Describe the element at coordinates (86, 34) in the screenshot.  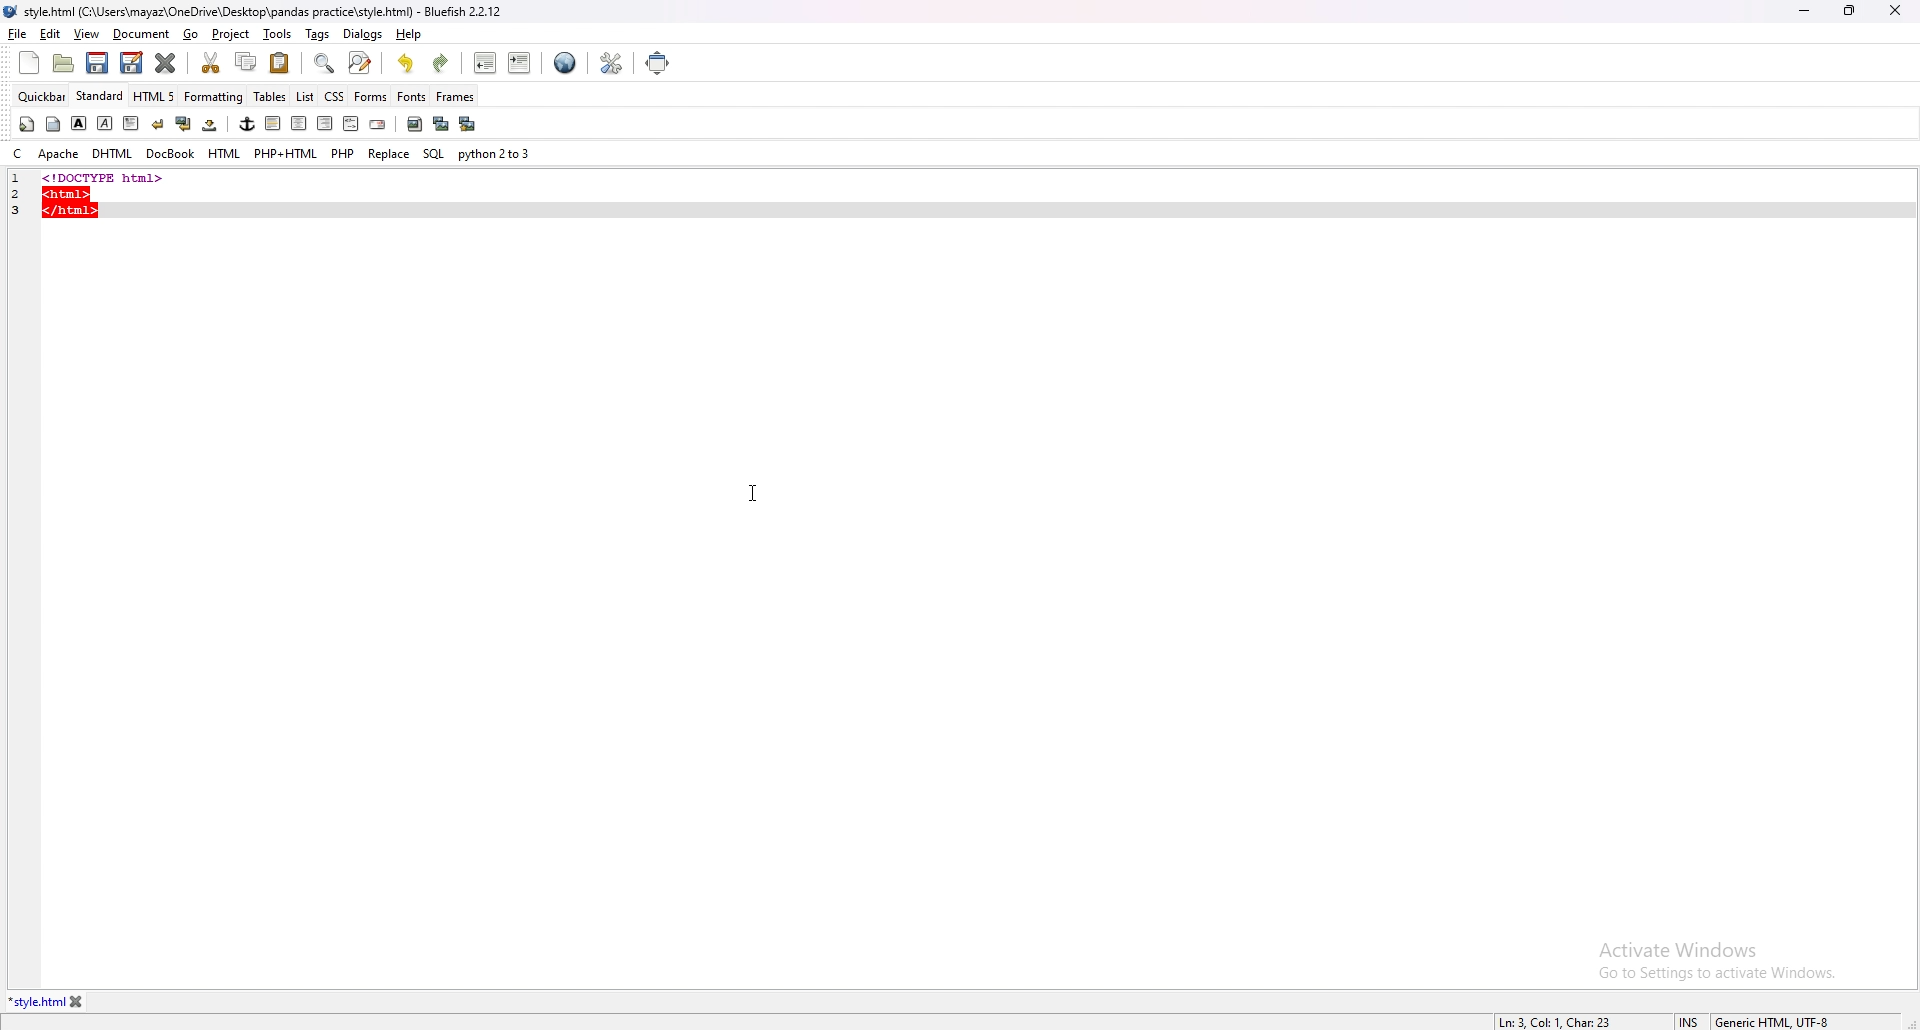
I see `view` at that location.